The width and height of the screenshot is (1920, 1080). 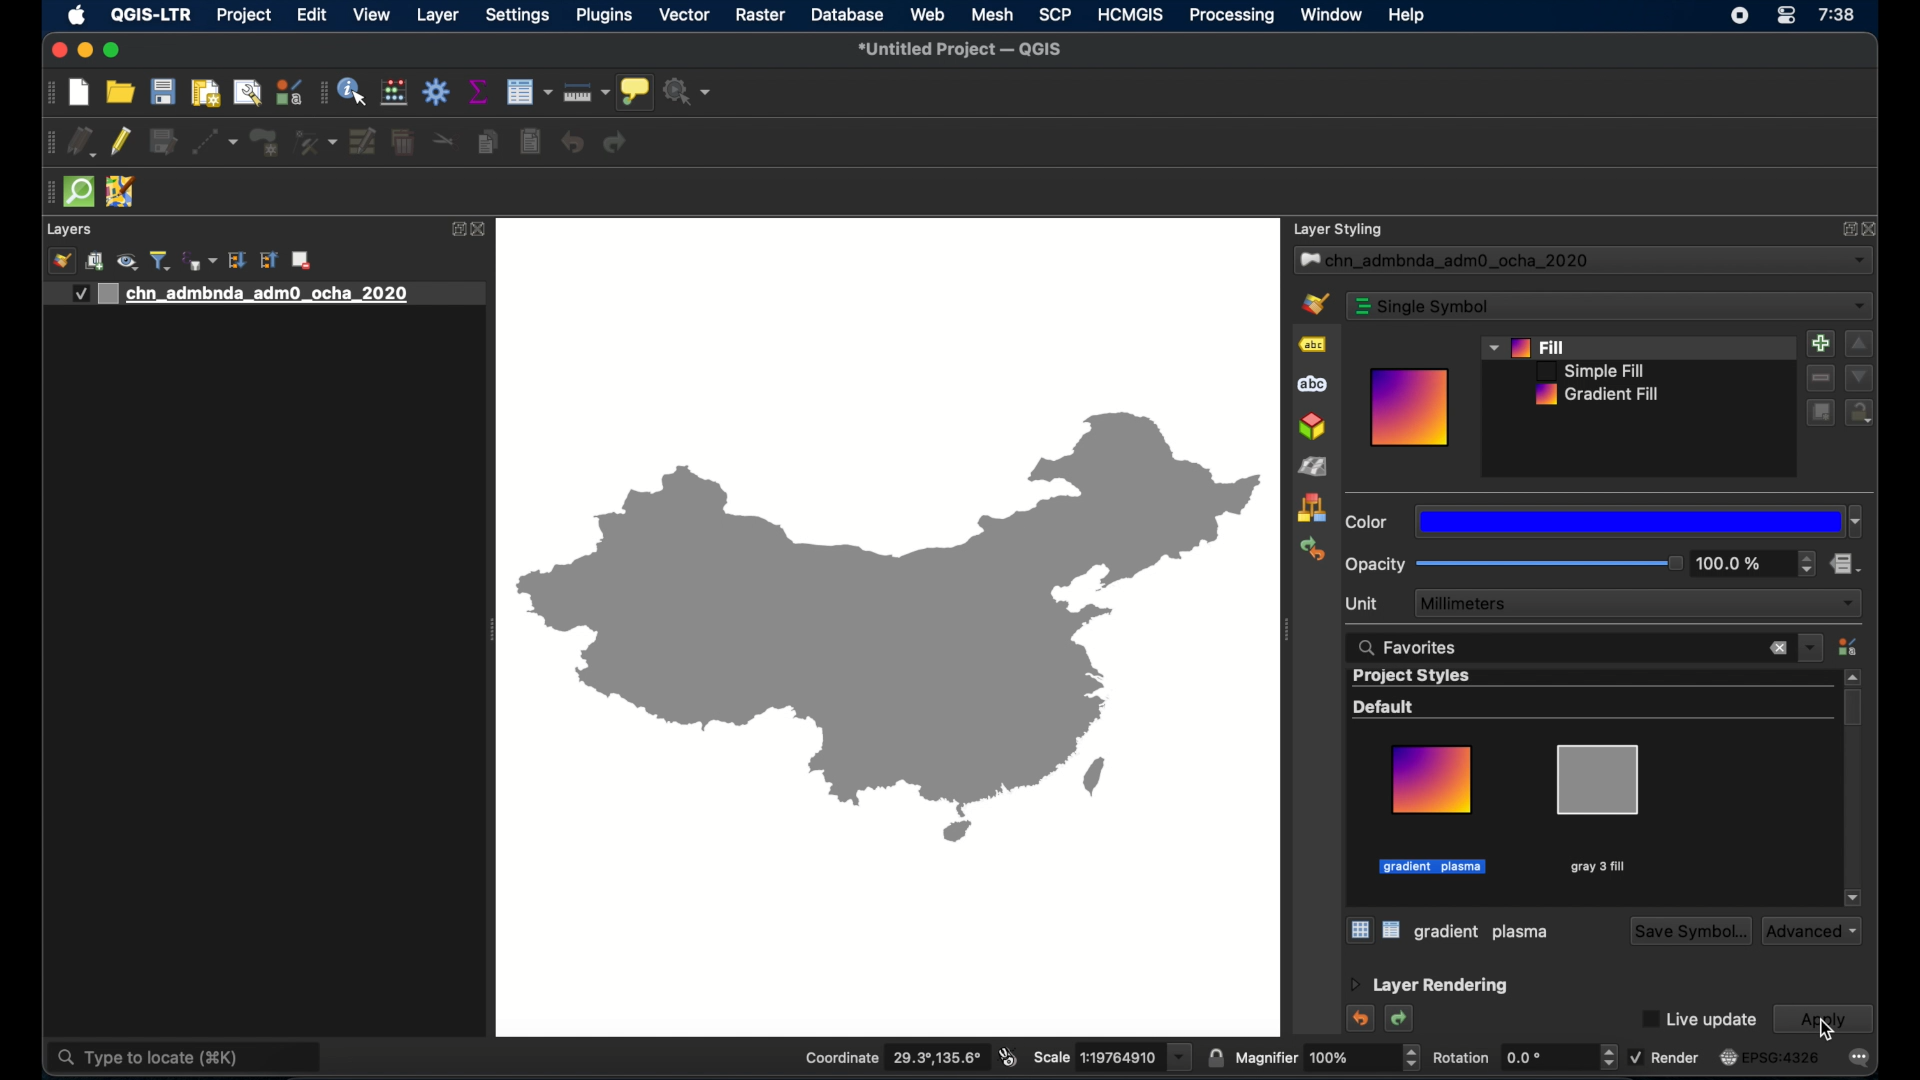 What do you see at coordinates (1428, 986) in the screenshot?
I see `layer rendering` at bounding box center [1428, 986].